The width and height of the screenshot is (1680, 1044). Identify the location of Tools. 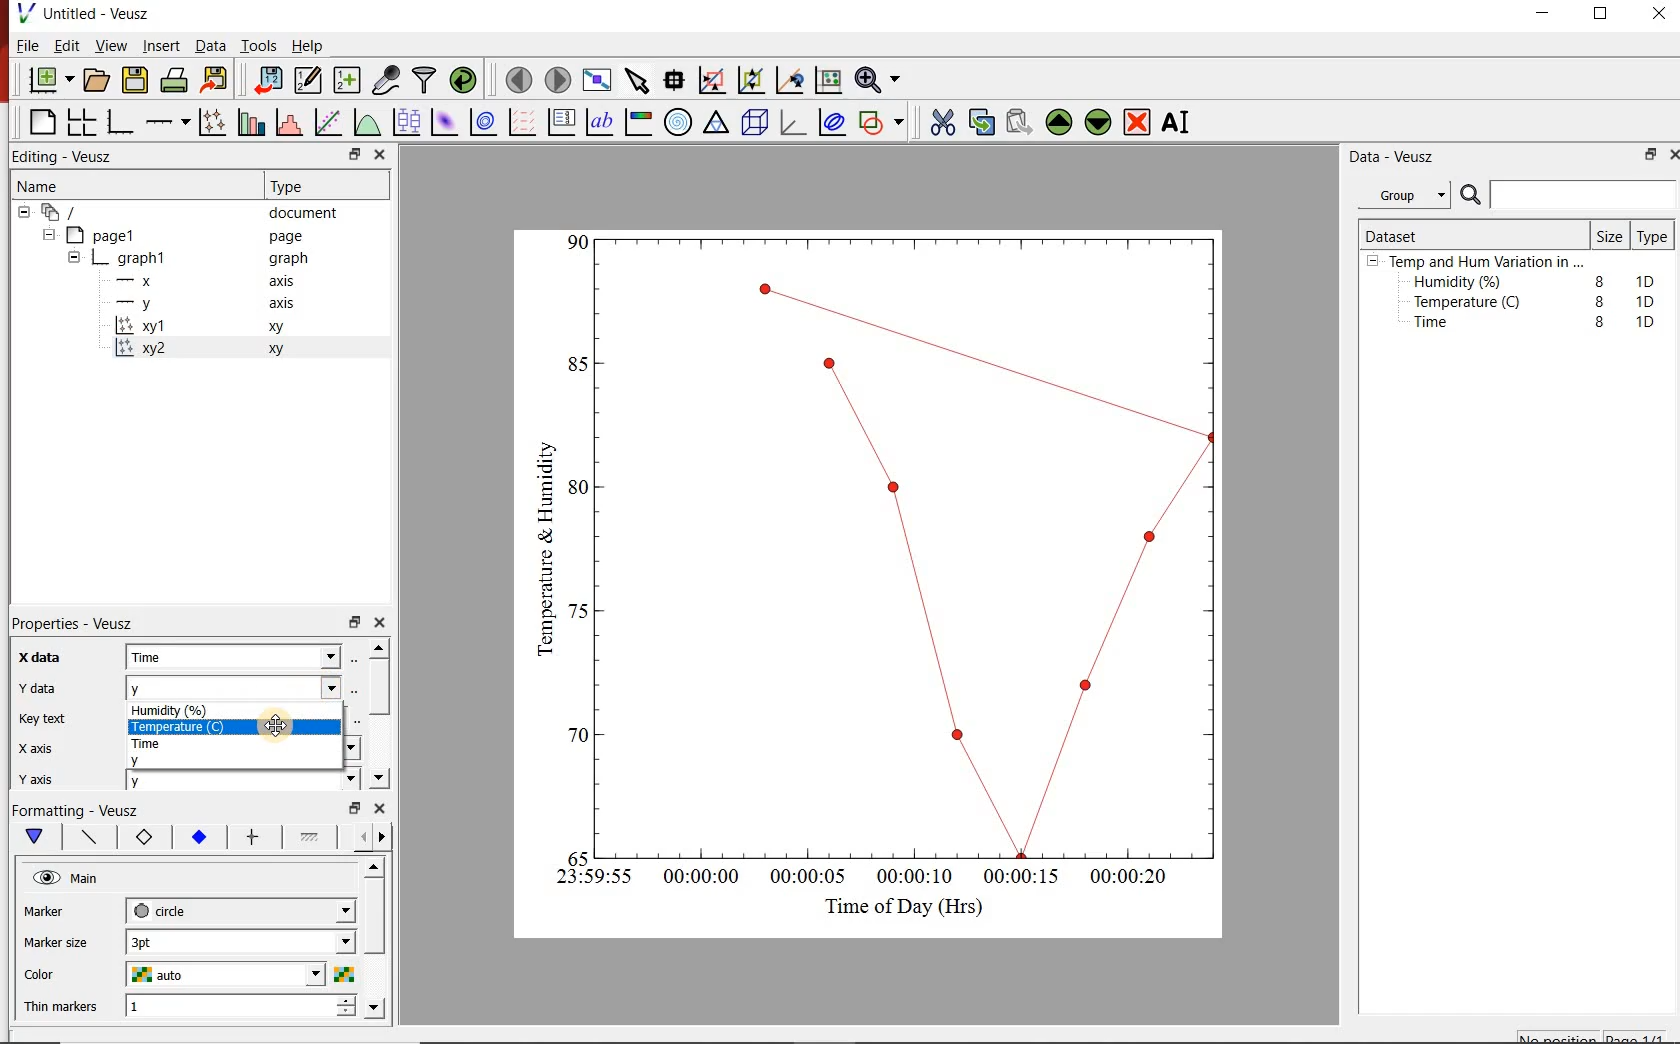
(257, 46).